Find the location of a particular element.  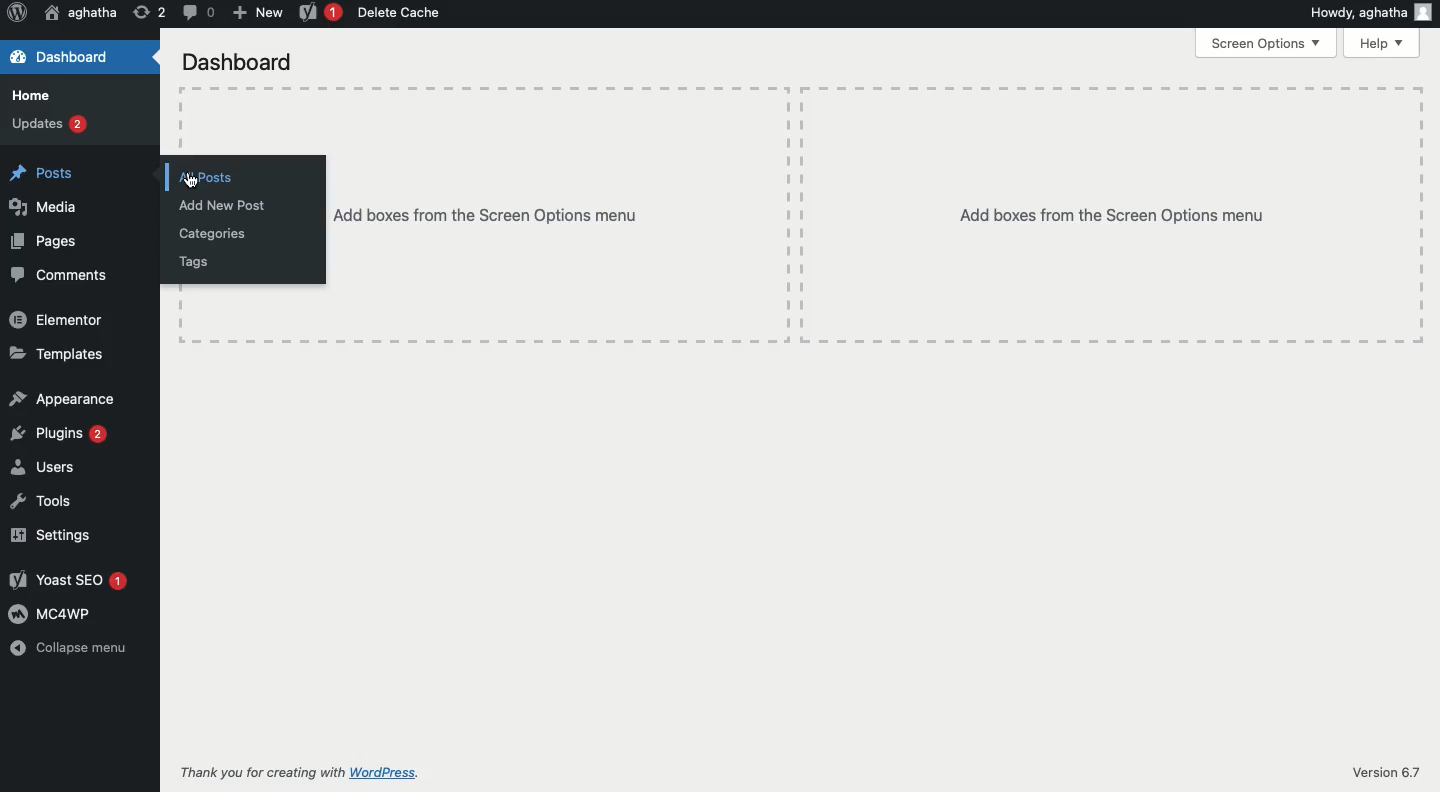

Plugins is located at coordinates (62, 434).